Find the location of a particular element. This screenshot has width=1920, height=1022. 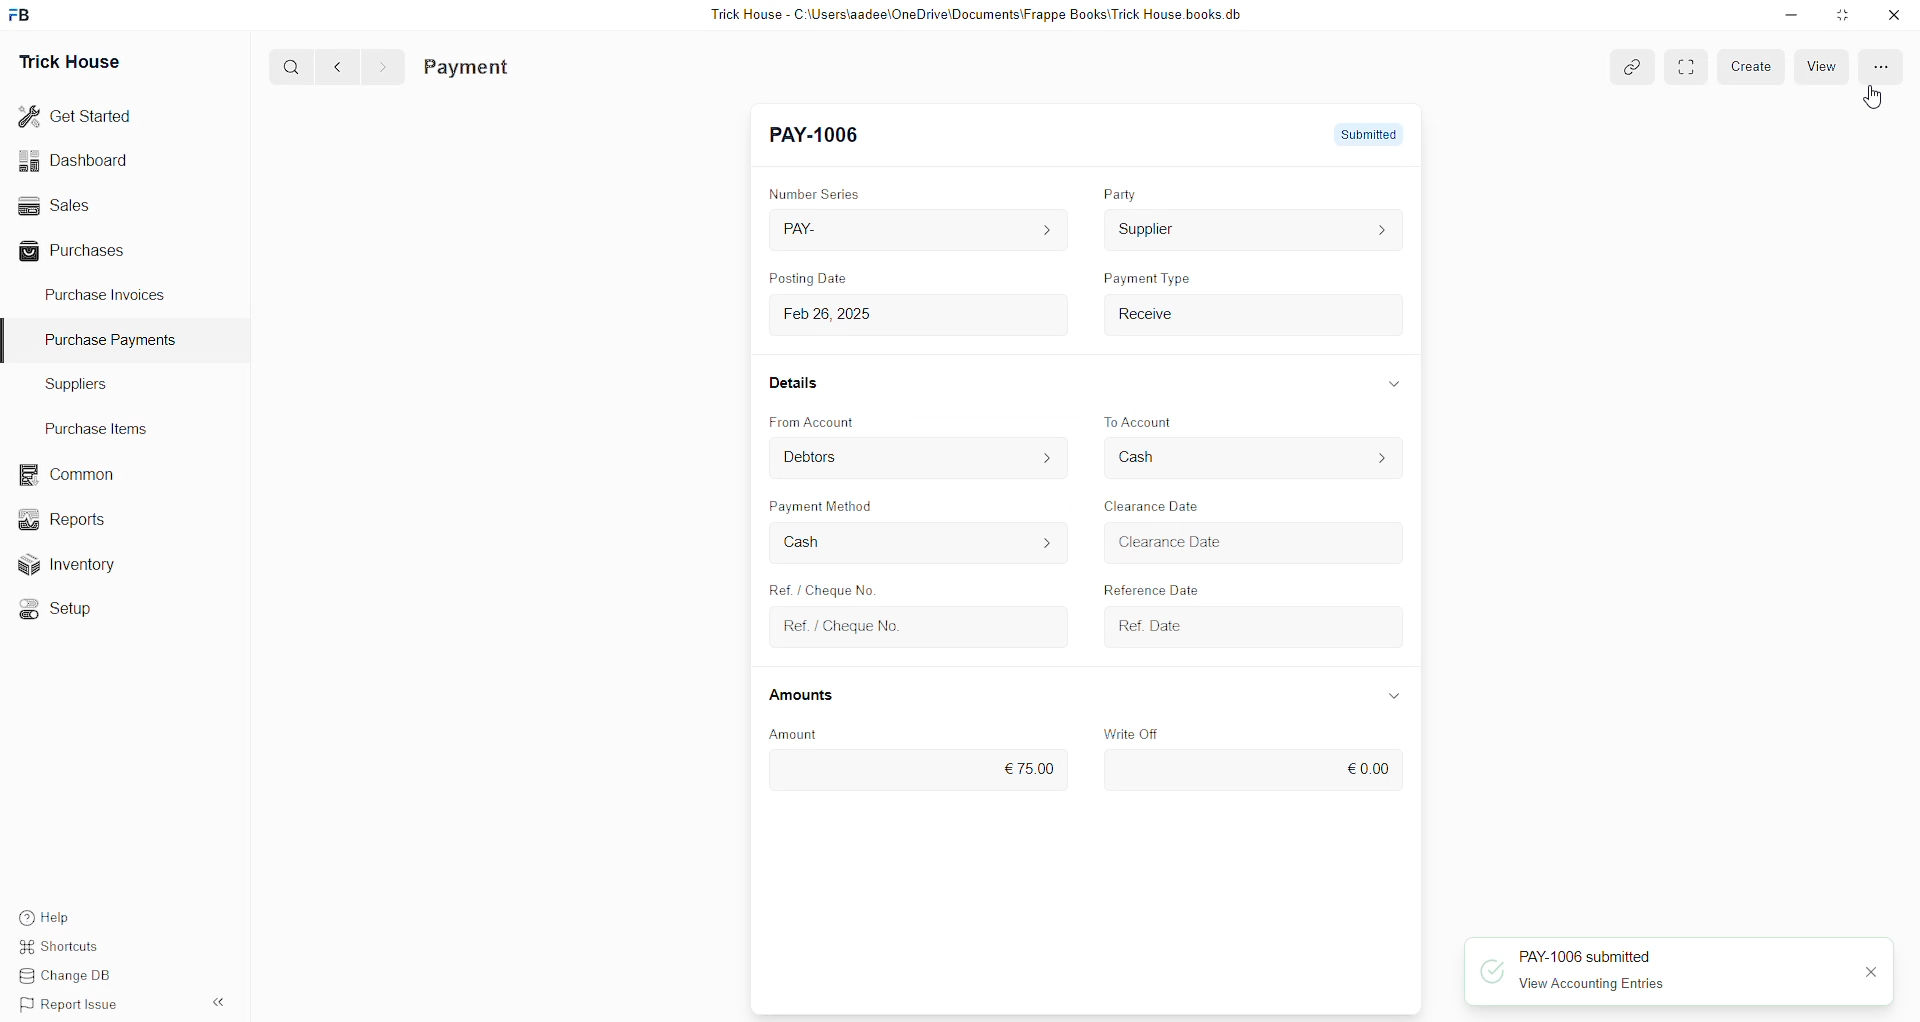

cursor is located at coordinates (1871, 100).